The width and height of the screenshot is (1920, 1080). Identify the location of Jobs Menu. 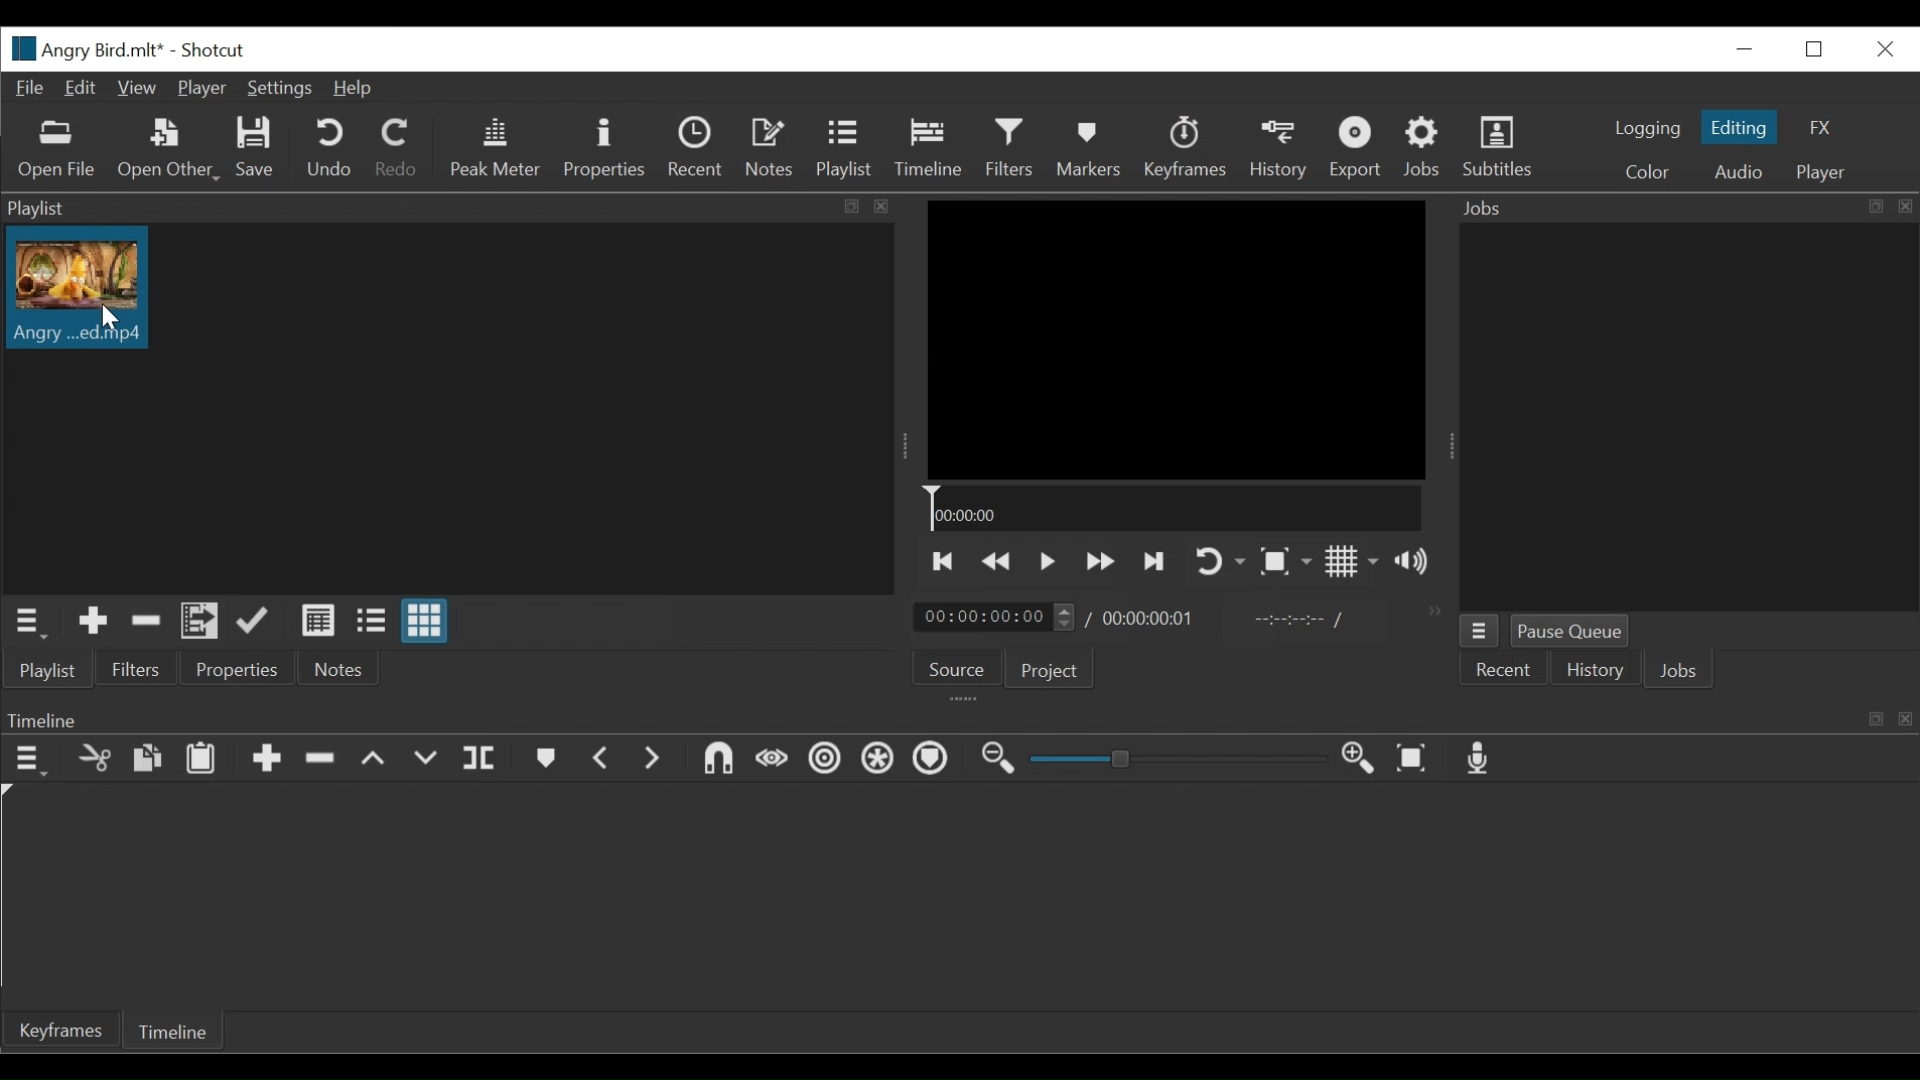
(1479, 633).